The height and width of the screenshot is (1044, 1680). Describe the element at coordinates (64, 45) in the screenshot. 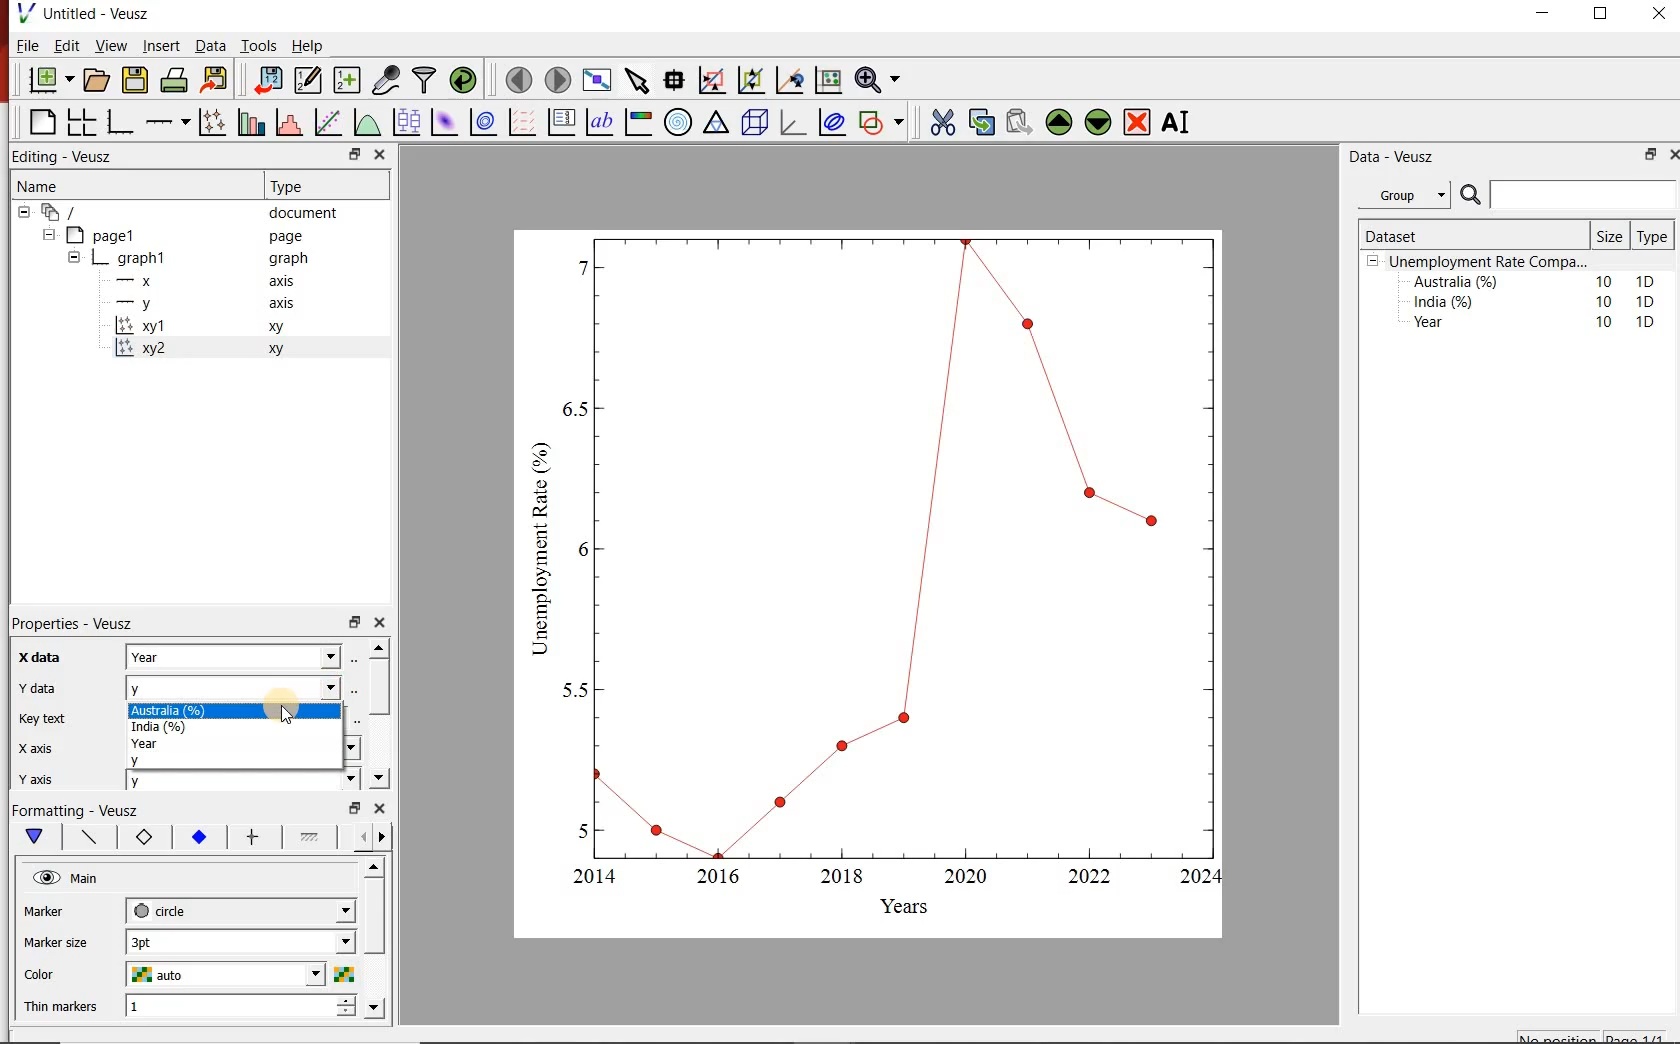

I see `Edit` at that location.